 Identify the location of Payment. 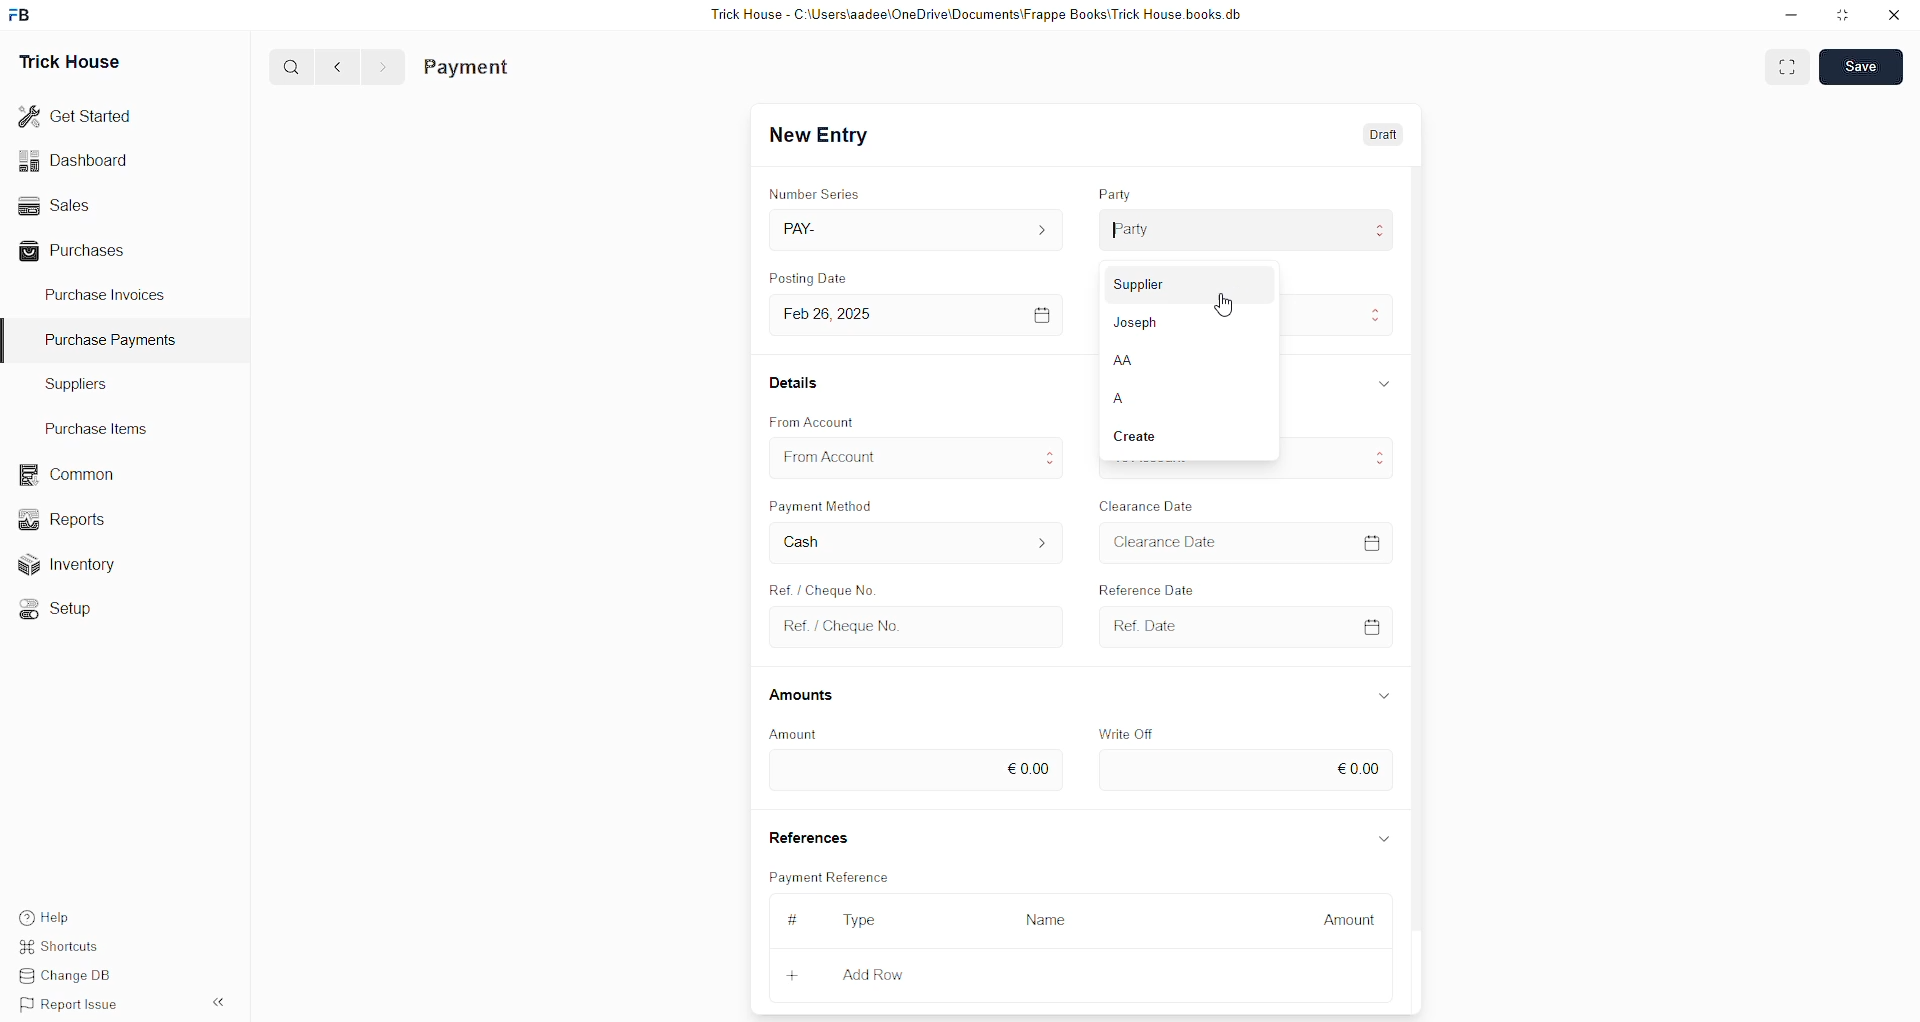
(470, 66).